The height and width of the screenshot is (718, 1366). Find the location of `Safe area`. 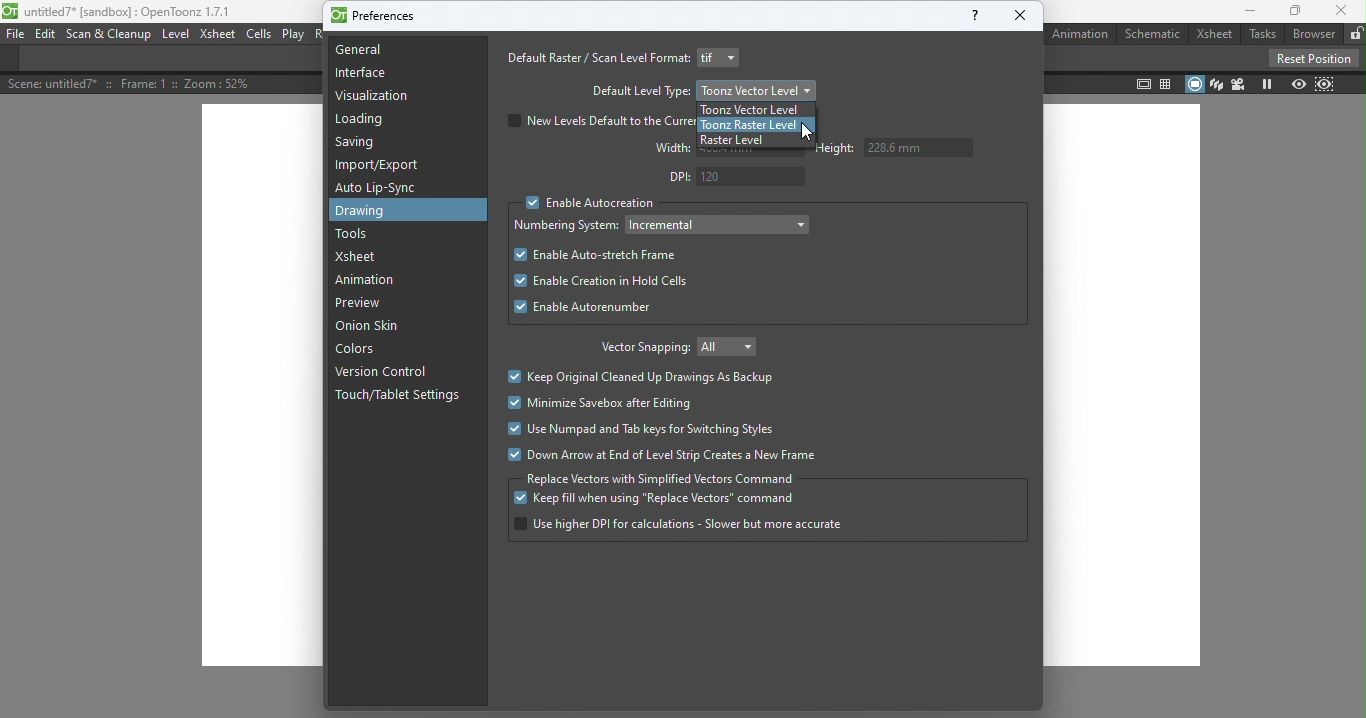

Safe area is located at coordinates (1143, 84).